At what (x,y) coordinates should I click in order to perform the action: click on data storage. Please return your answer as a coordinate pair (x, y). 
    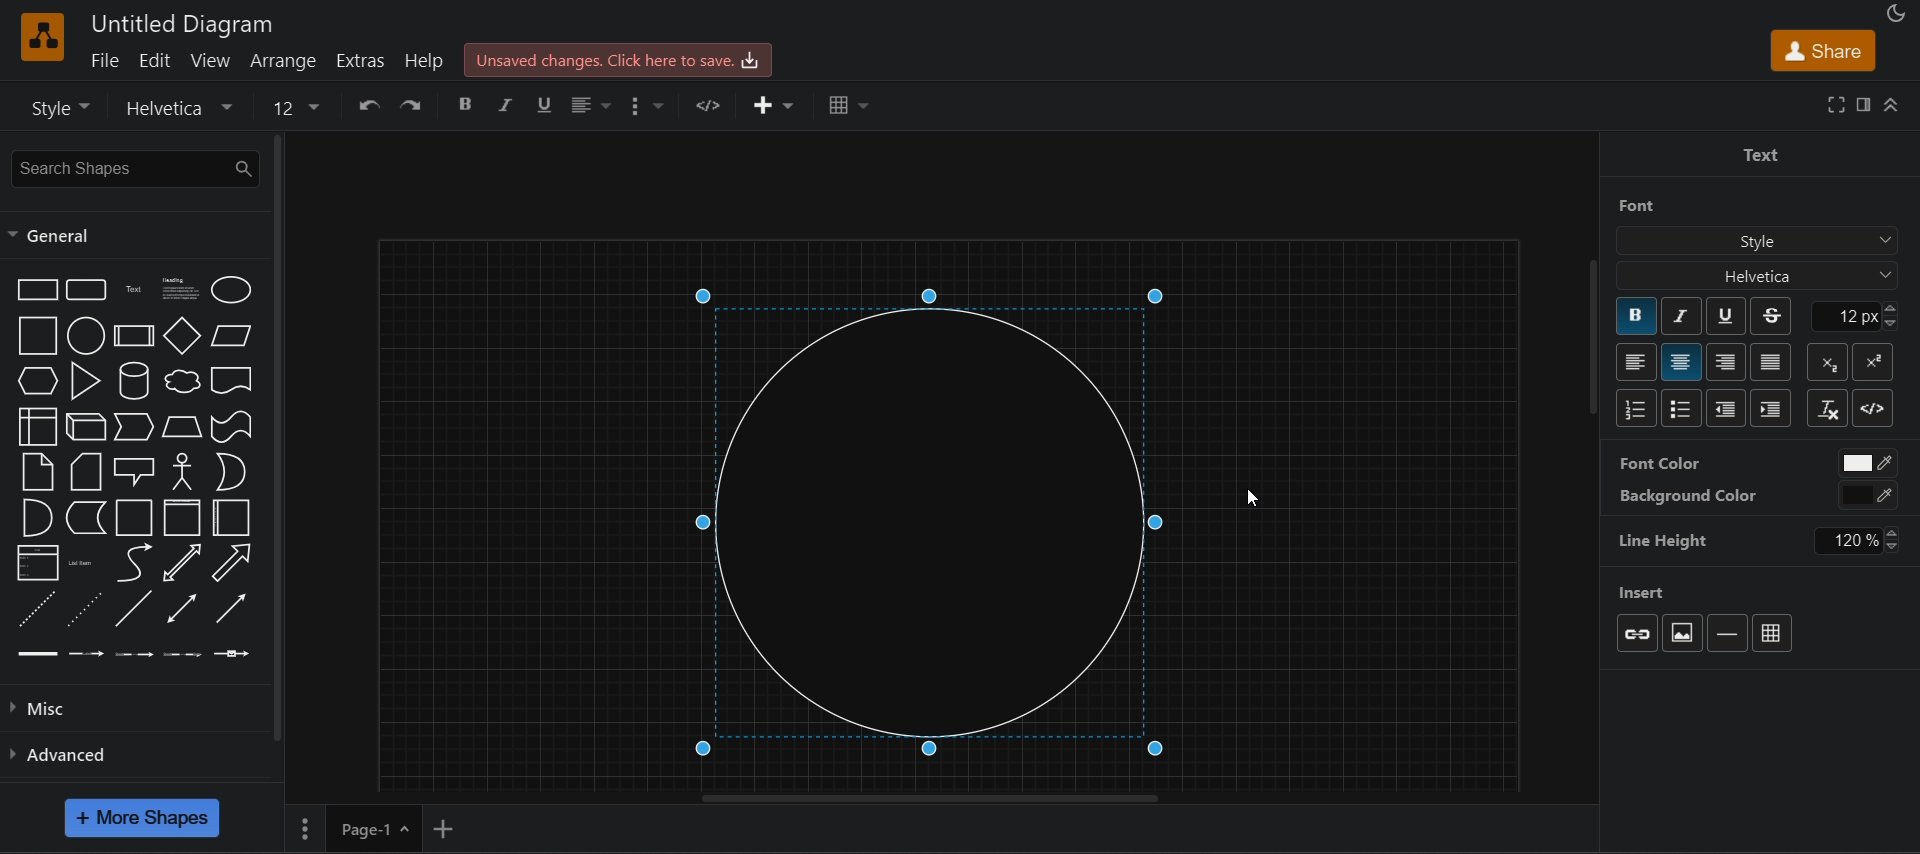
    Looking at the image, I should click on (88, 520).